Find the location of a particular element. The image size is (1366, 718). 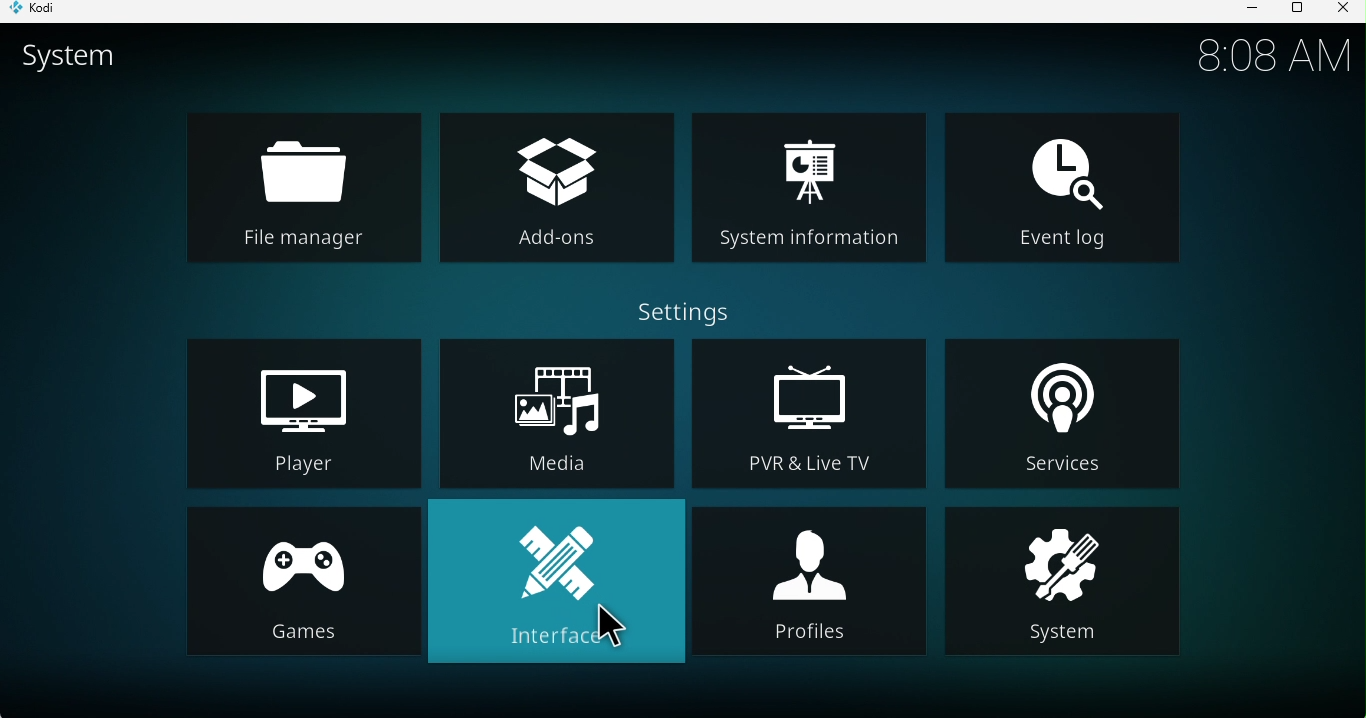

Interface is located at coordinates (558, 583).